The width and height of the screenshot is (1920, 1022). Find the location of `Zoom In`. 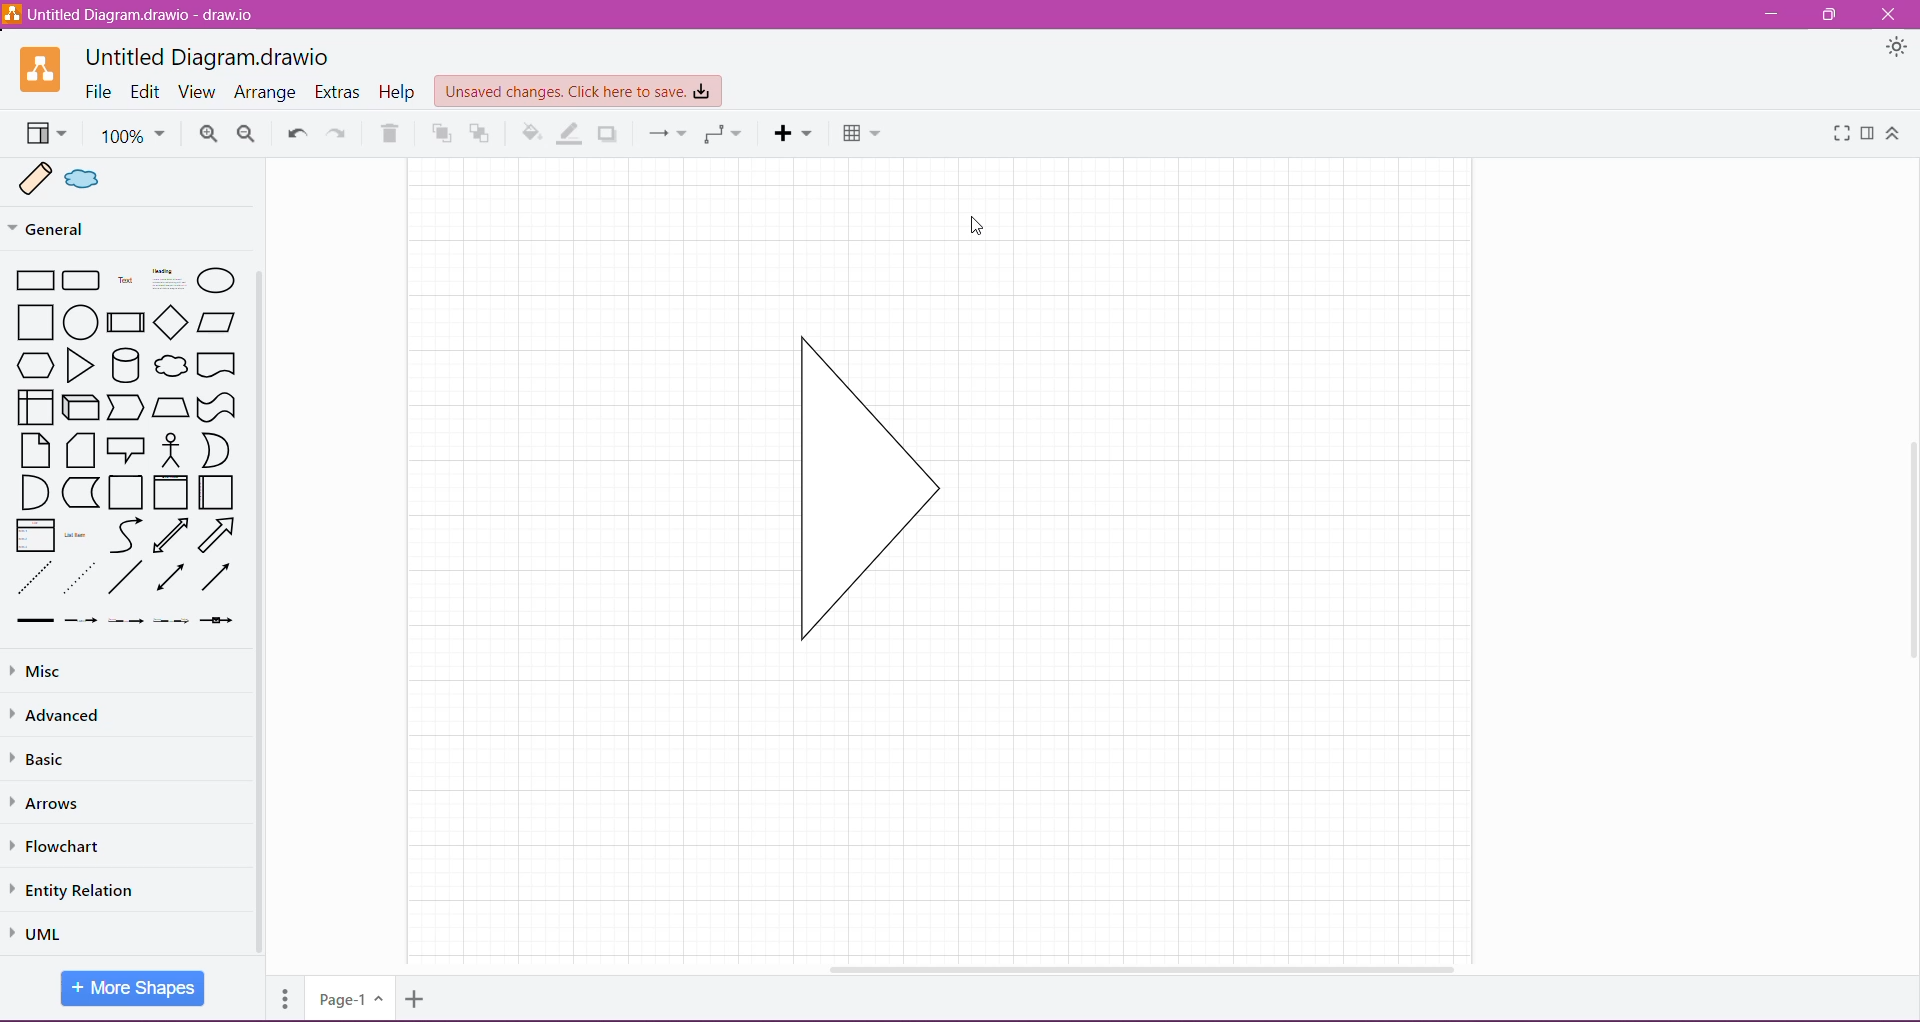

Zoom In is located at coordinates (208, 134).